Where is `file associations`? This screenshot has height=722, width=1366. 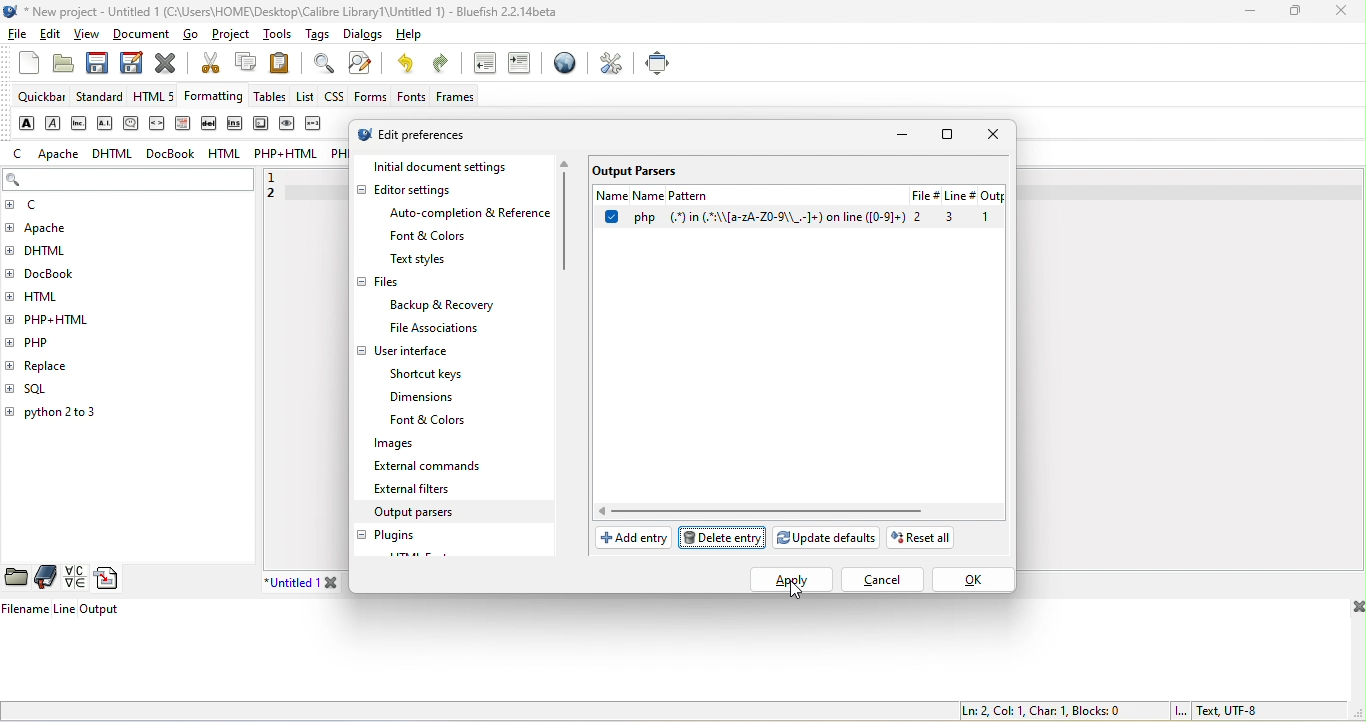 file associations is located at coordinates (424, 329).